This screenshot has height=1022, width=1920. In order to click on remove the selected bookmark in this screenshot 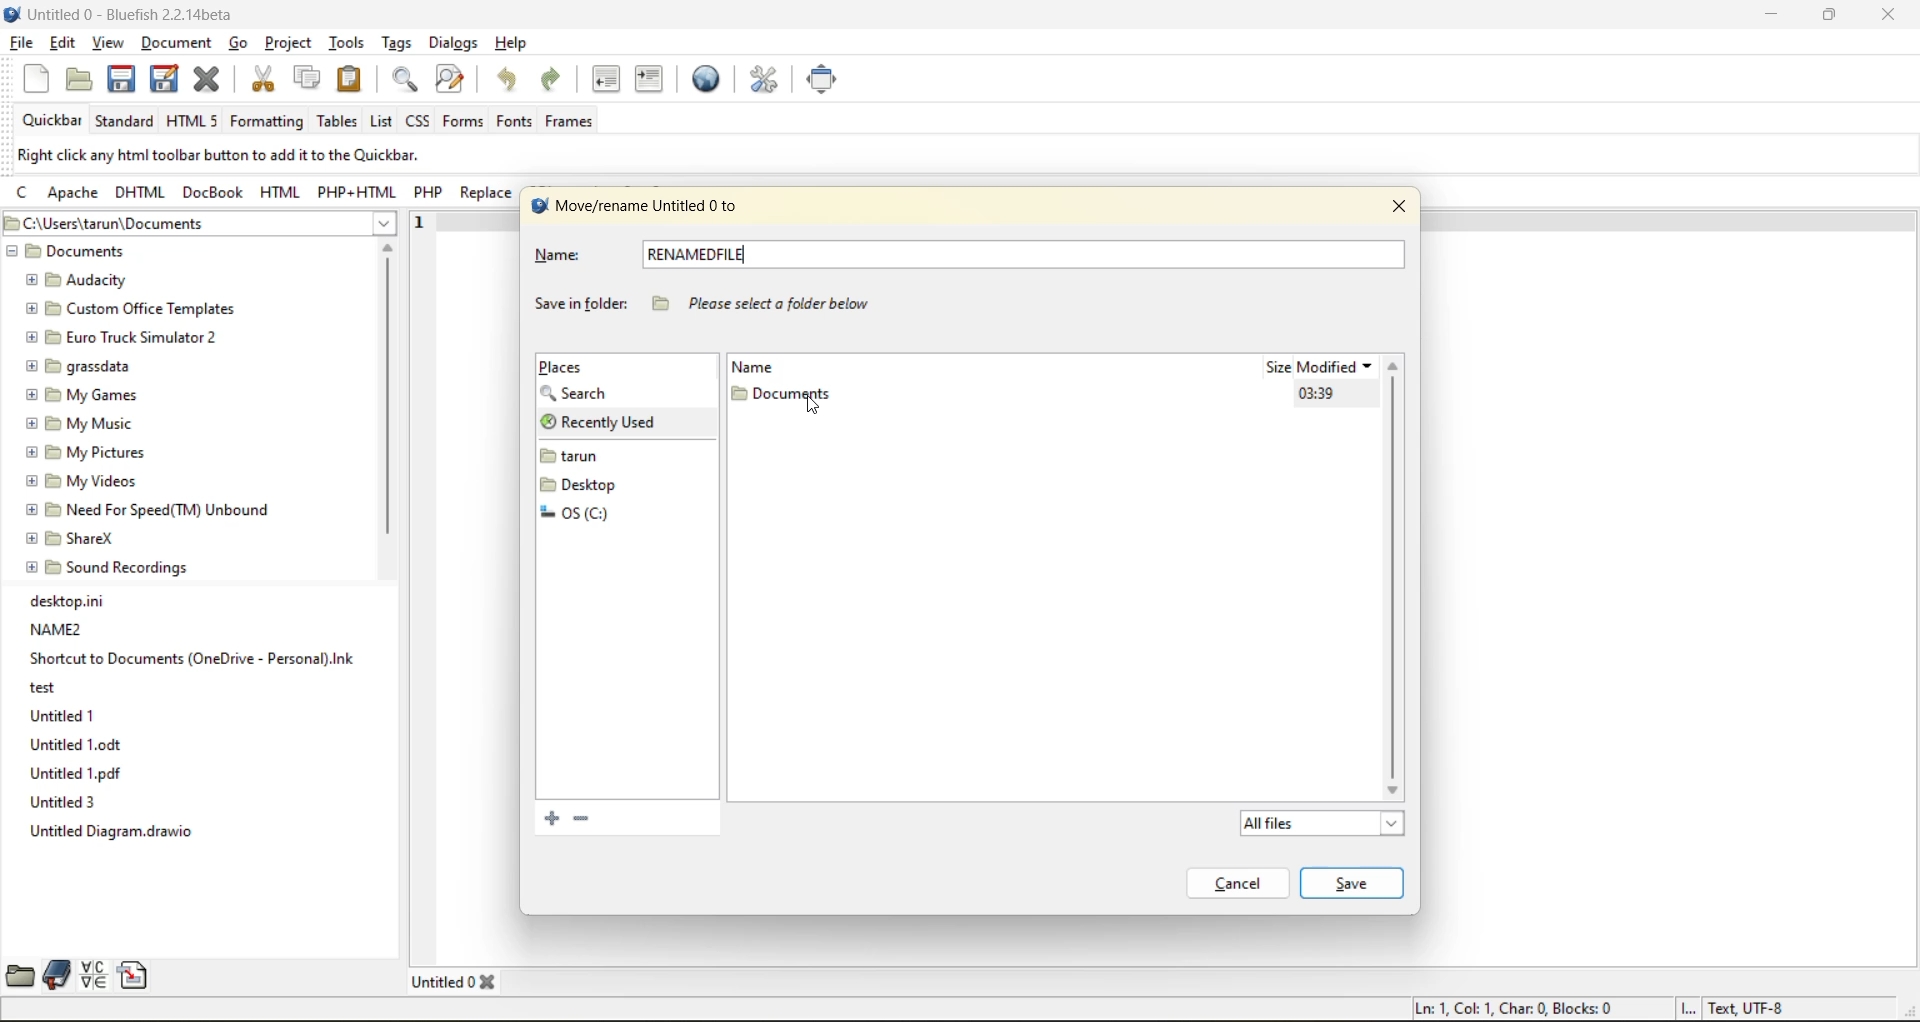, I will do `click(580, 821)`.